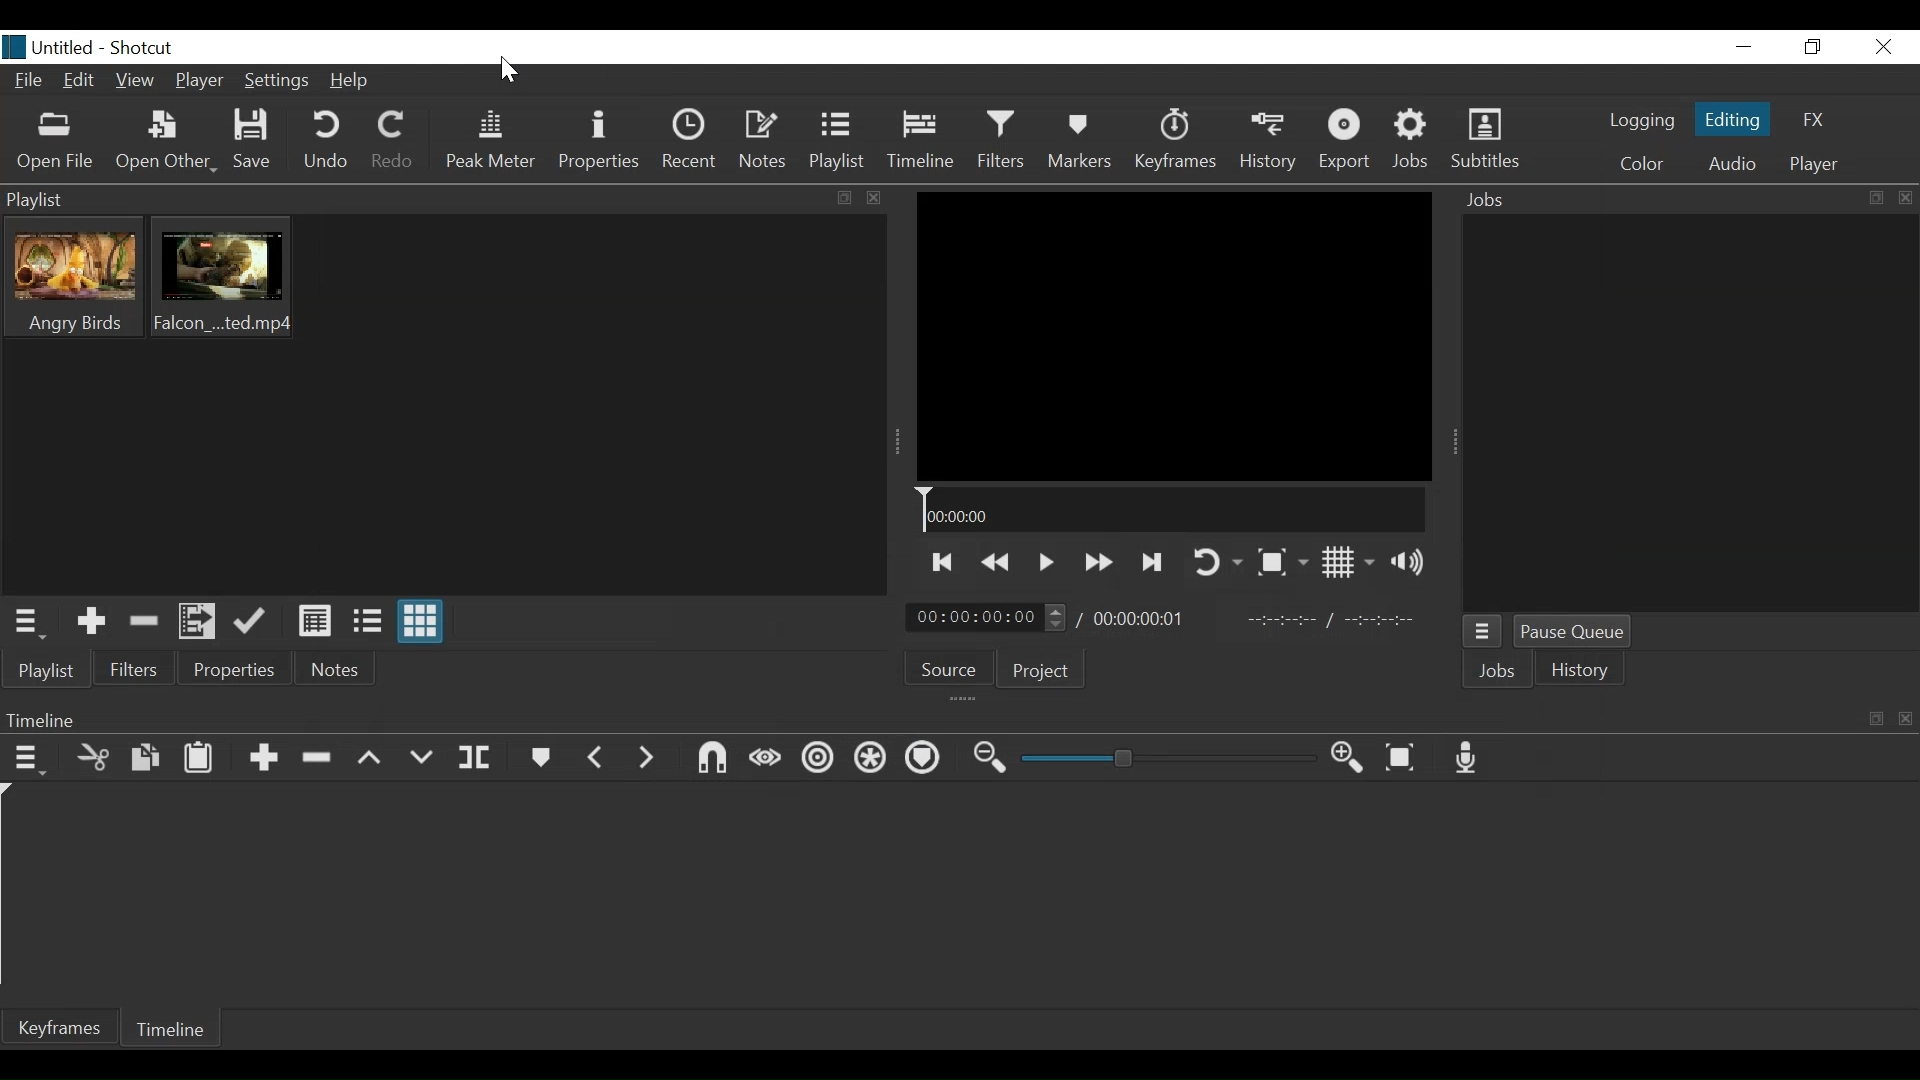  I want to click on FX, so click(1815, 121).